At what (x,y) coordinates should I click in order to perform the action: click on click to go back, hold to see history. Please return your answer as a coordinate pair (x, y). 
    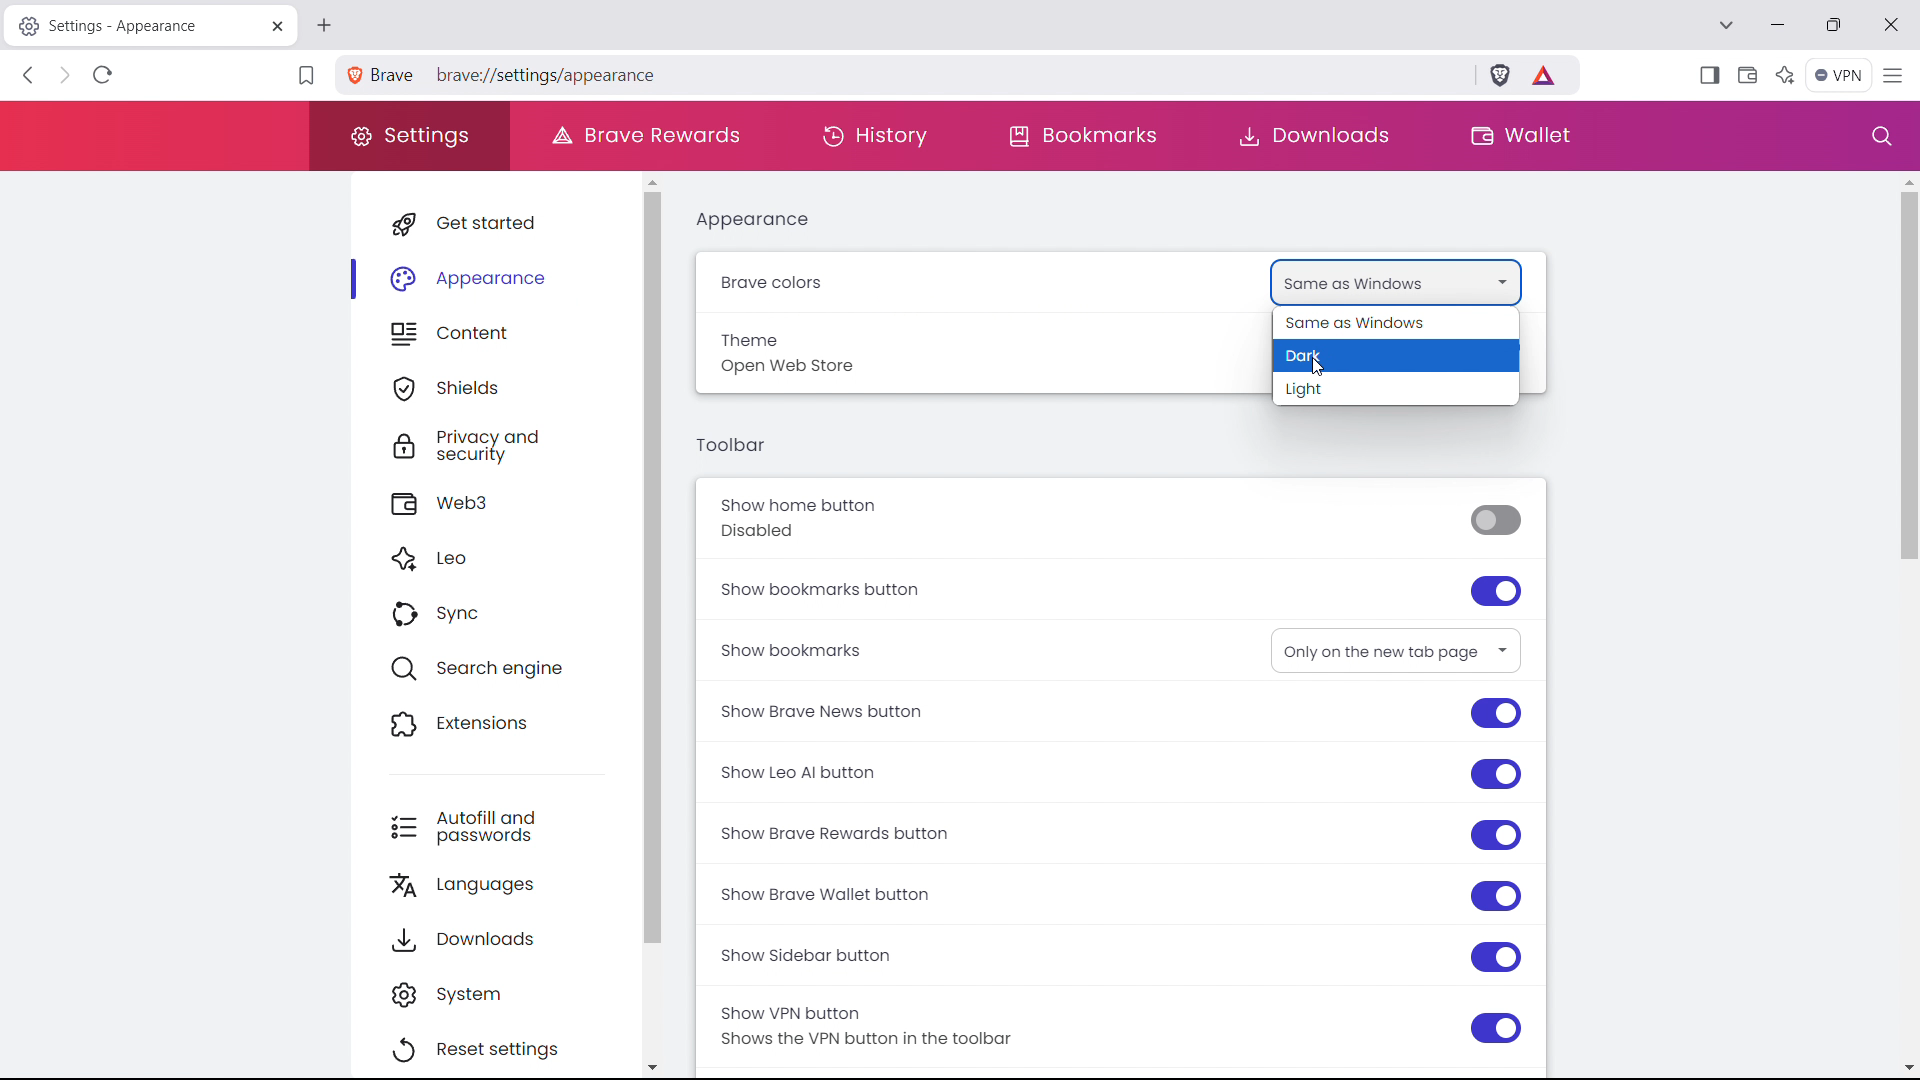
    Looking at the image, I should click on (28, 74).